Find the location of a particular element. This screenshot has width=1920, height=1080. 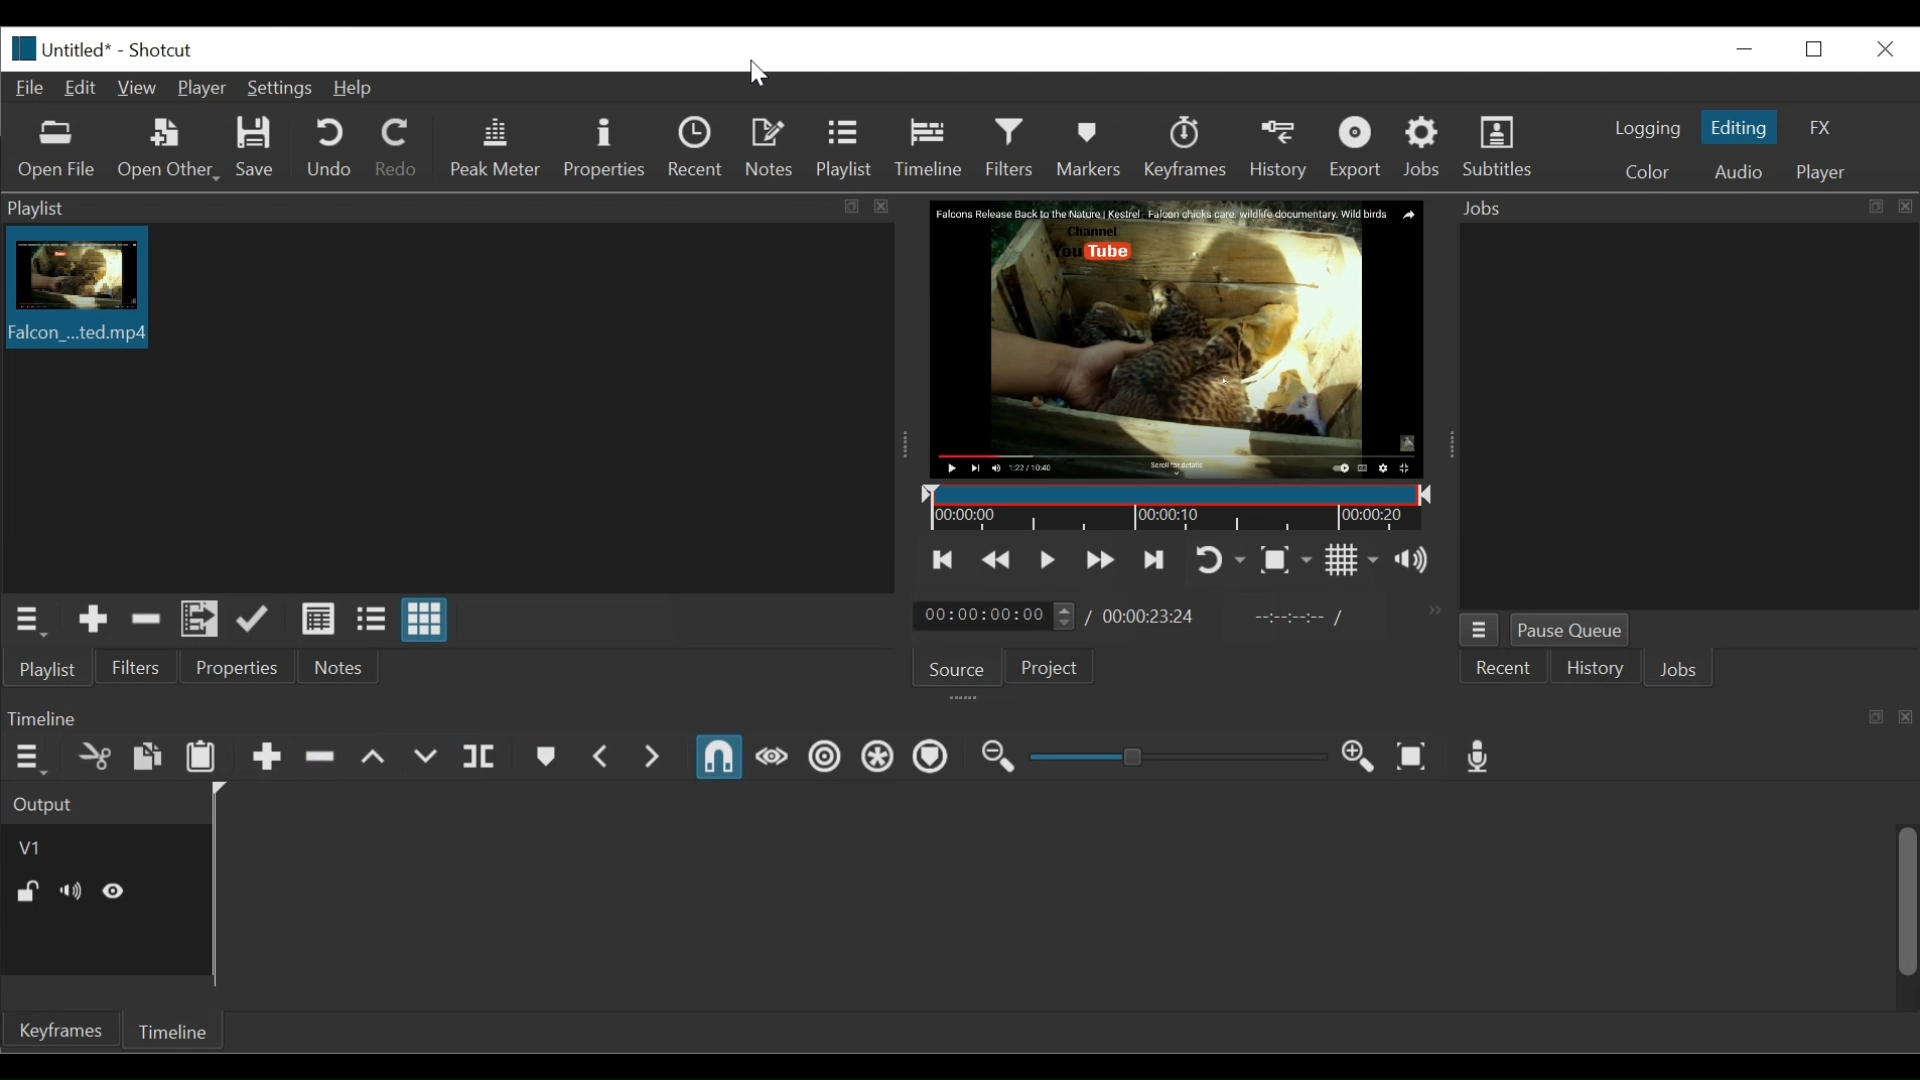

Jobs Panel is located at coordinates (1687, 210).